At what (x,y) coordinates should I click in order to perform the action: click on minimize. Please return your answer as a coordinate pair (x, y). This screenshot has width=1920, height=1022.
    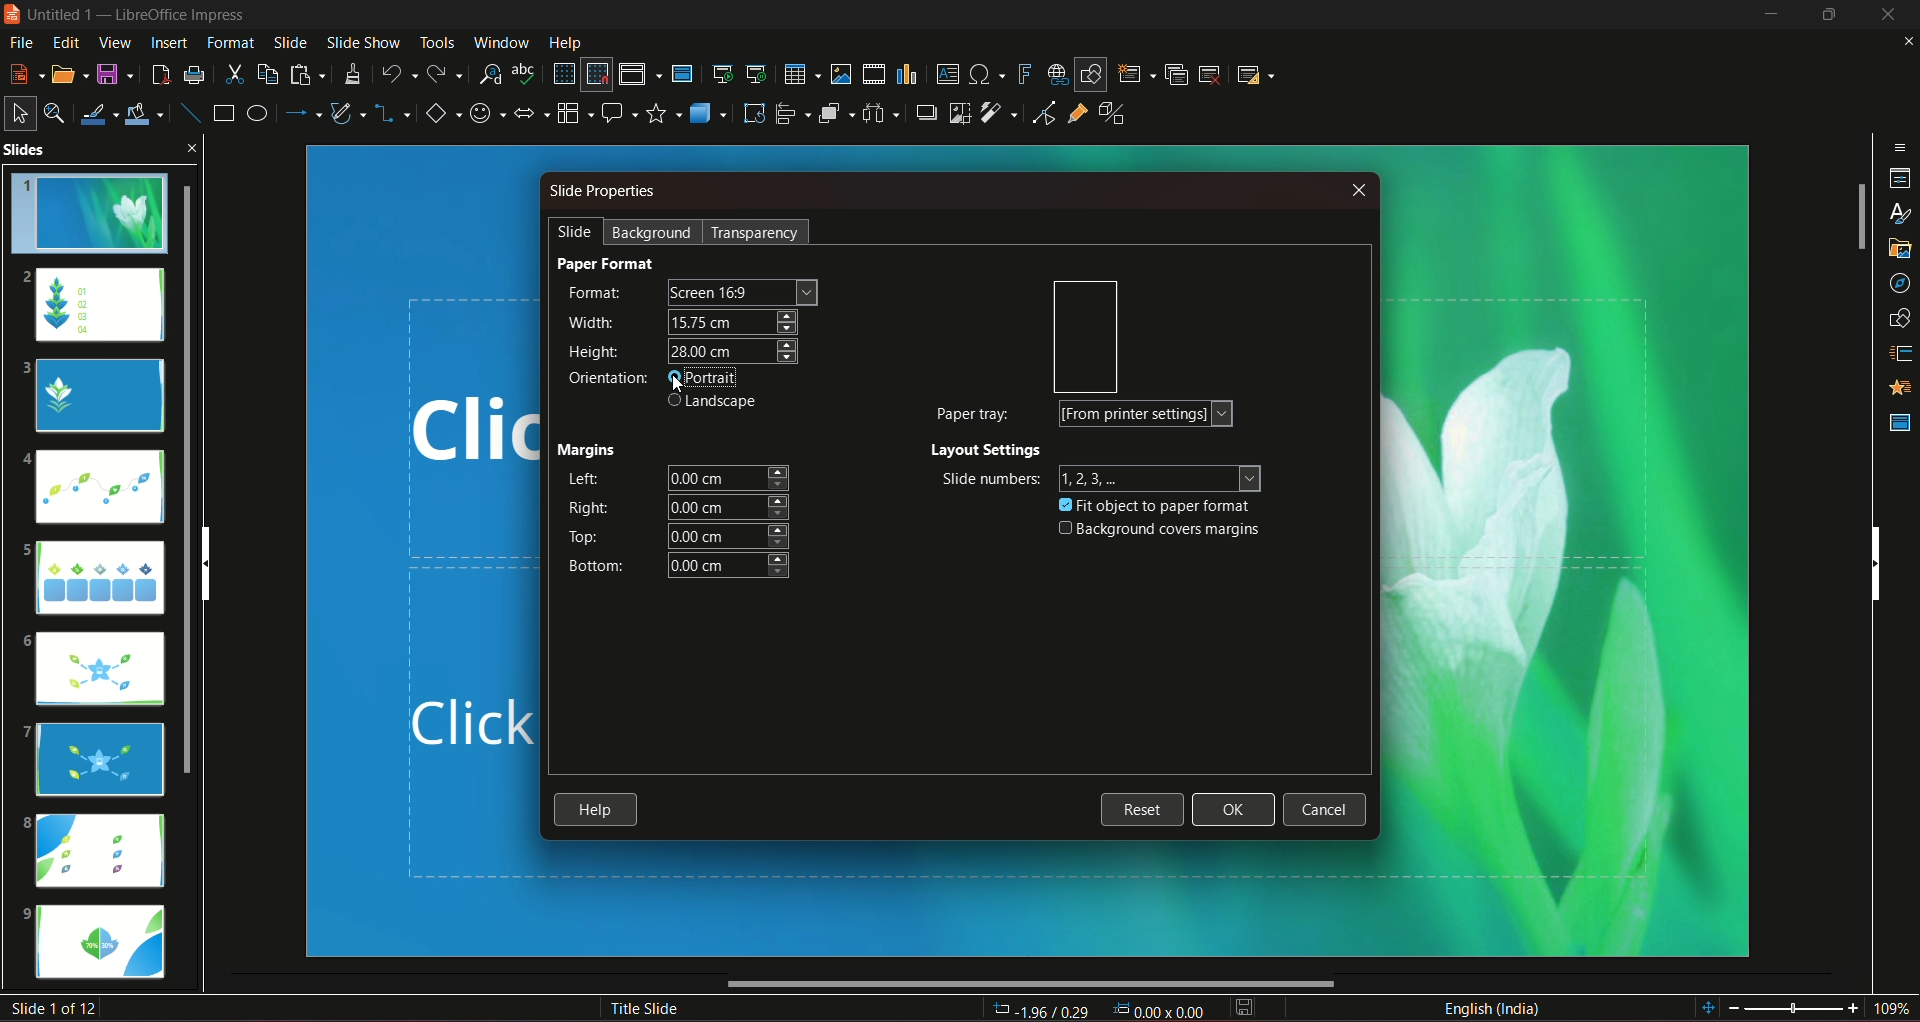
    Looking at the image, I should click on (1767, 16).